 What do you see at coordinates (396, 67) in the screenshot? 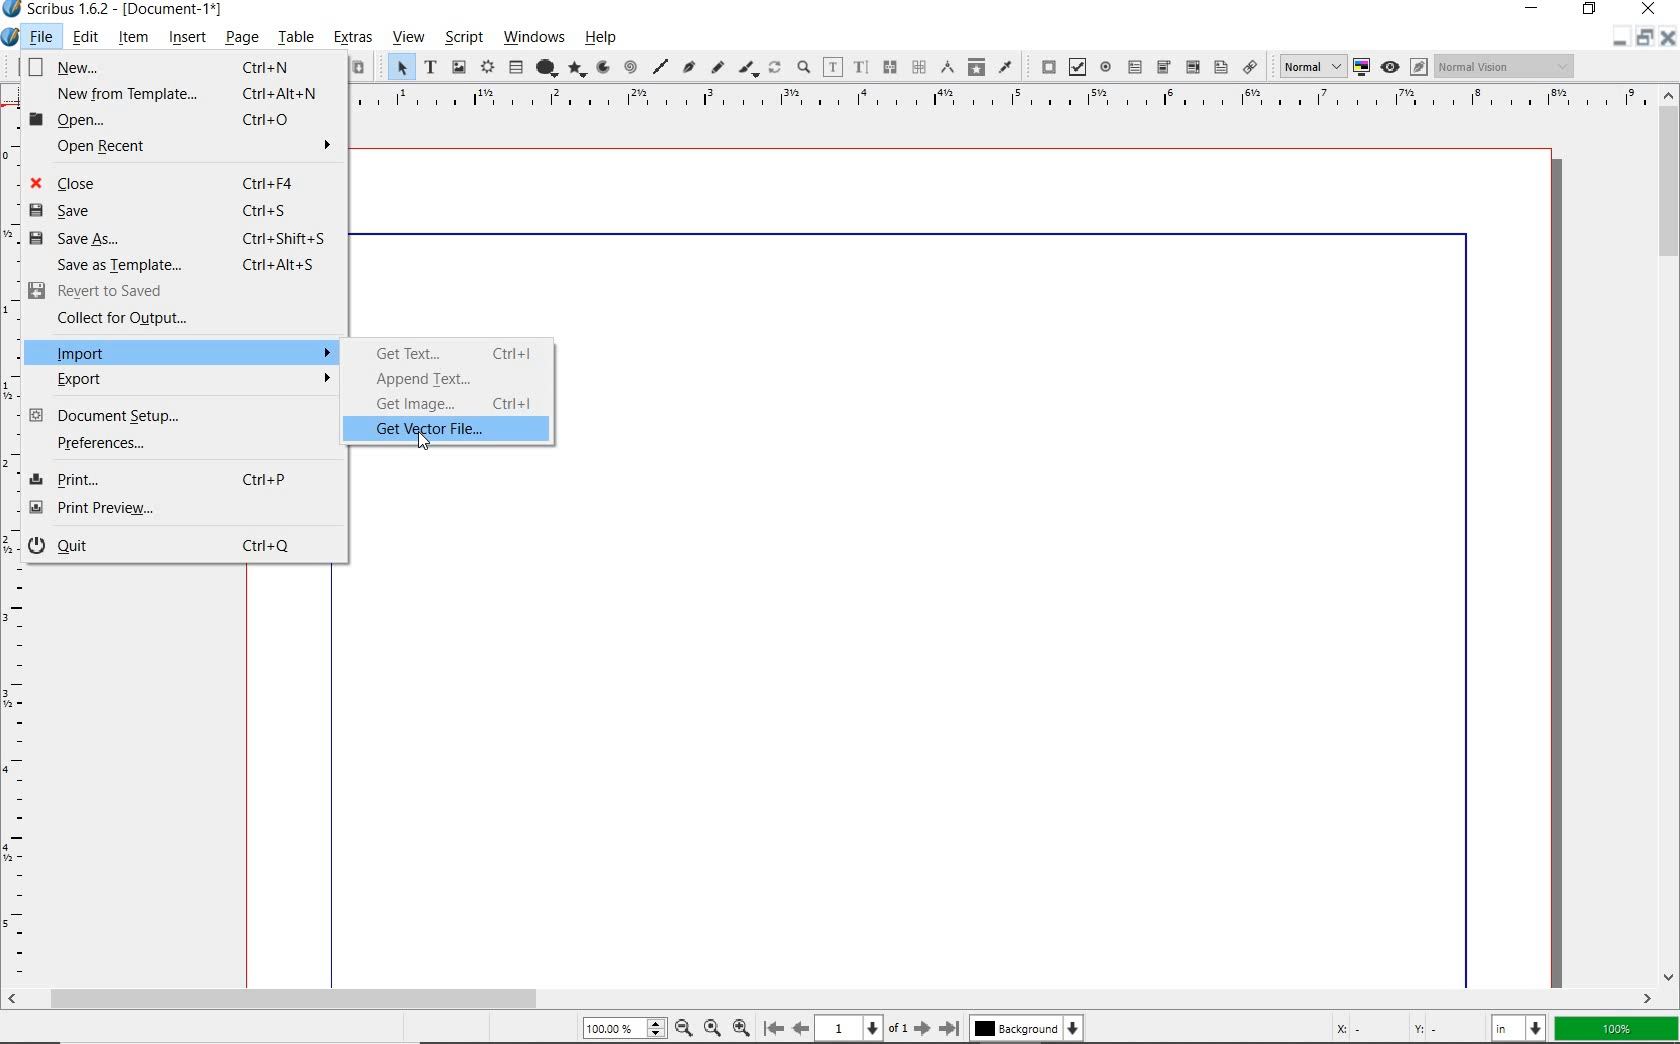
I see `select item` at bounding box center [396, 67].